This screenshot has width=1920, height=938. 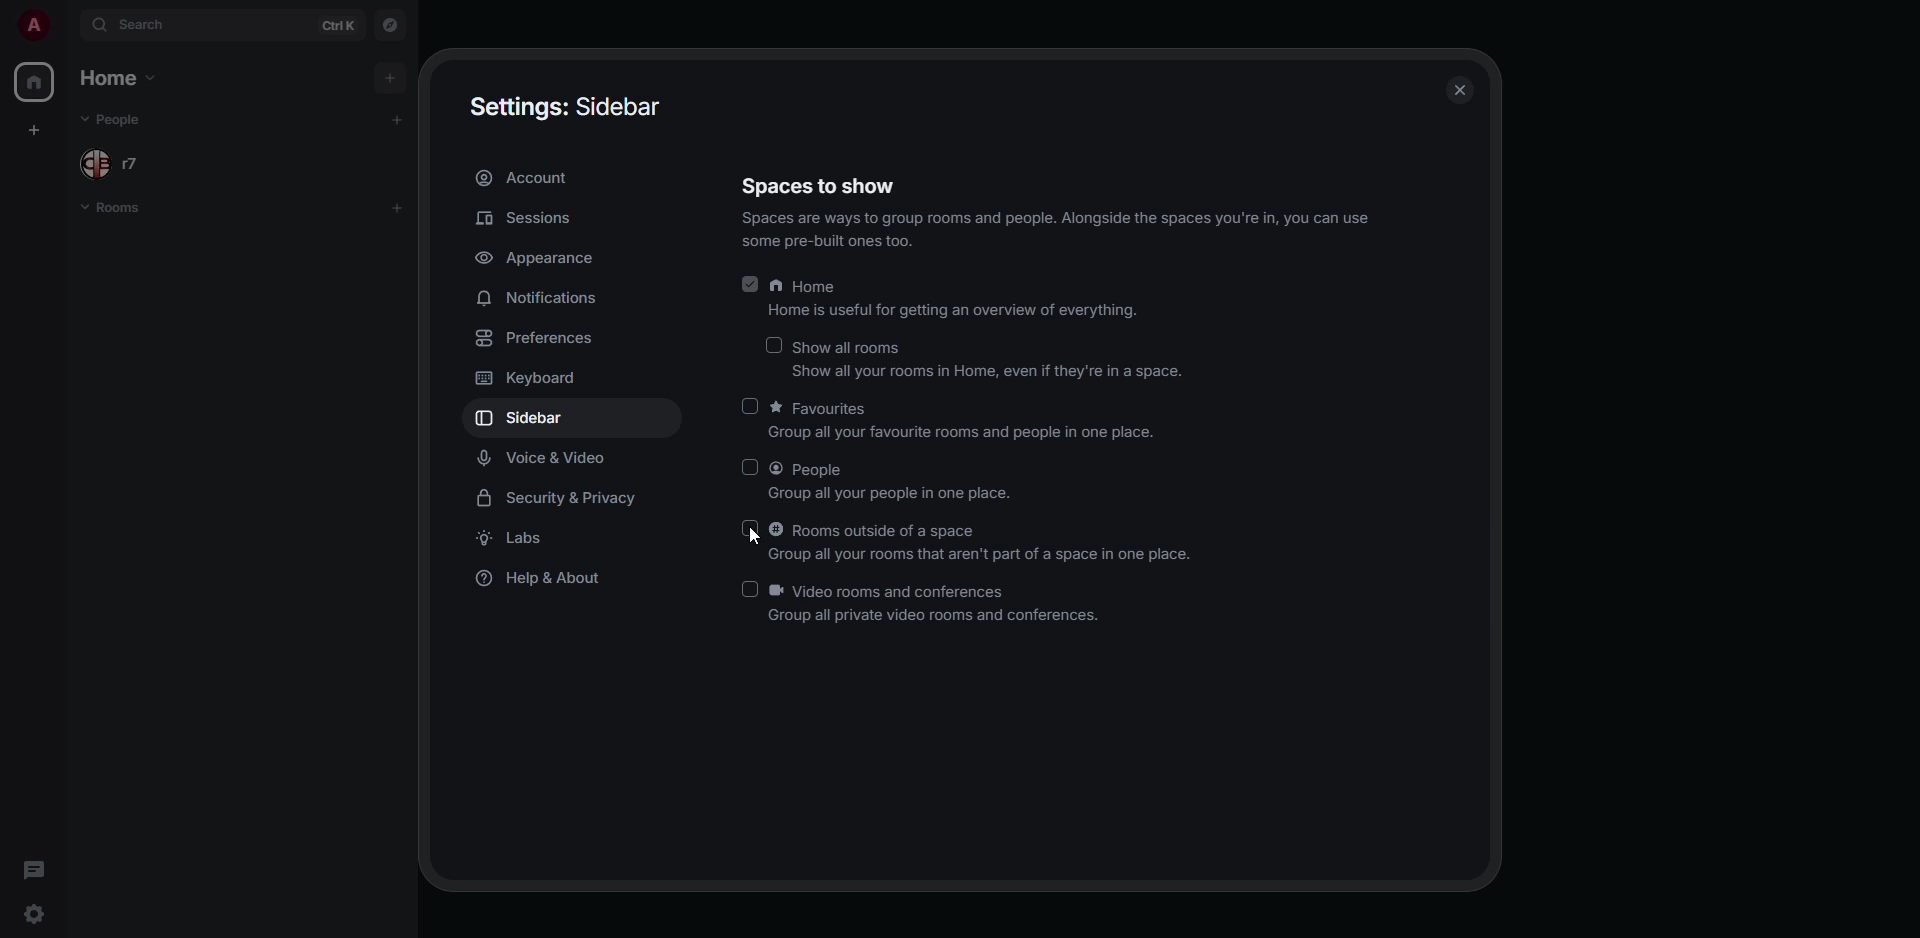 What do you see at coordinates (36, 868) in the screenshot?
I see `threads` at bounding box center [36, 868].